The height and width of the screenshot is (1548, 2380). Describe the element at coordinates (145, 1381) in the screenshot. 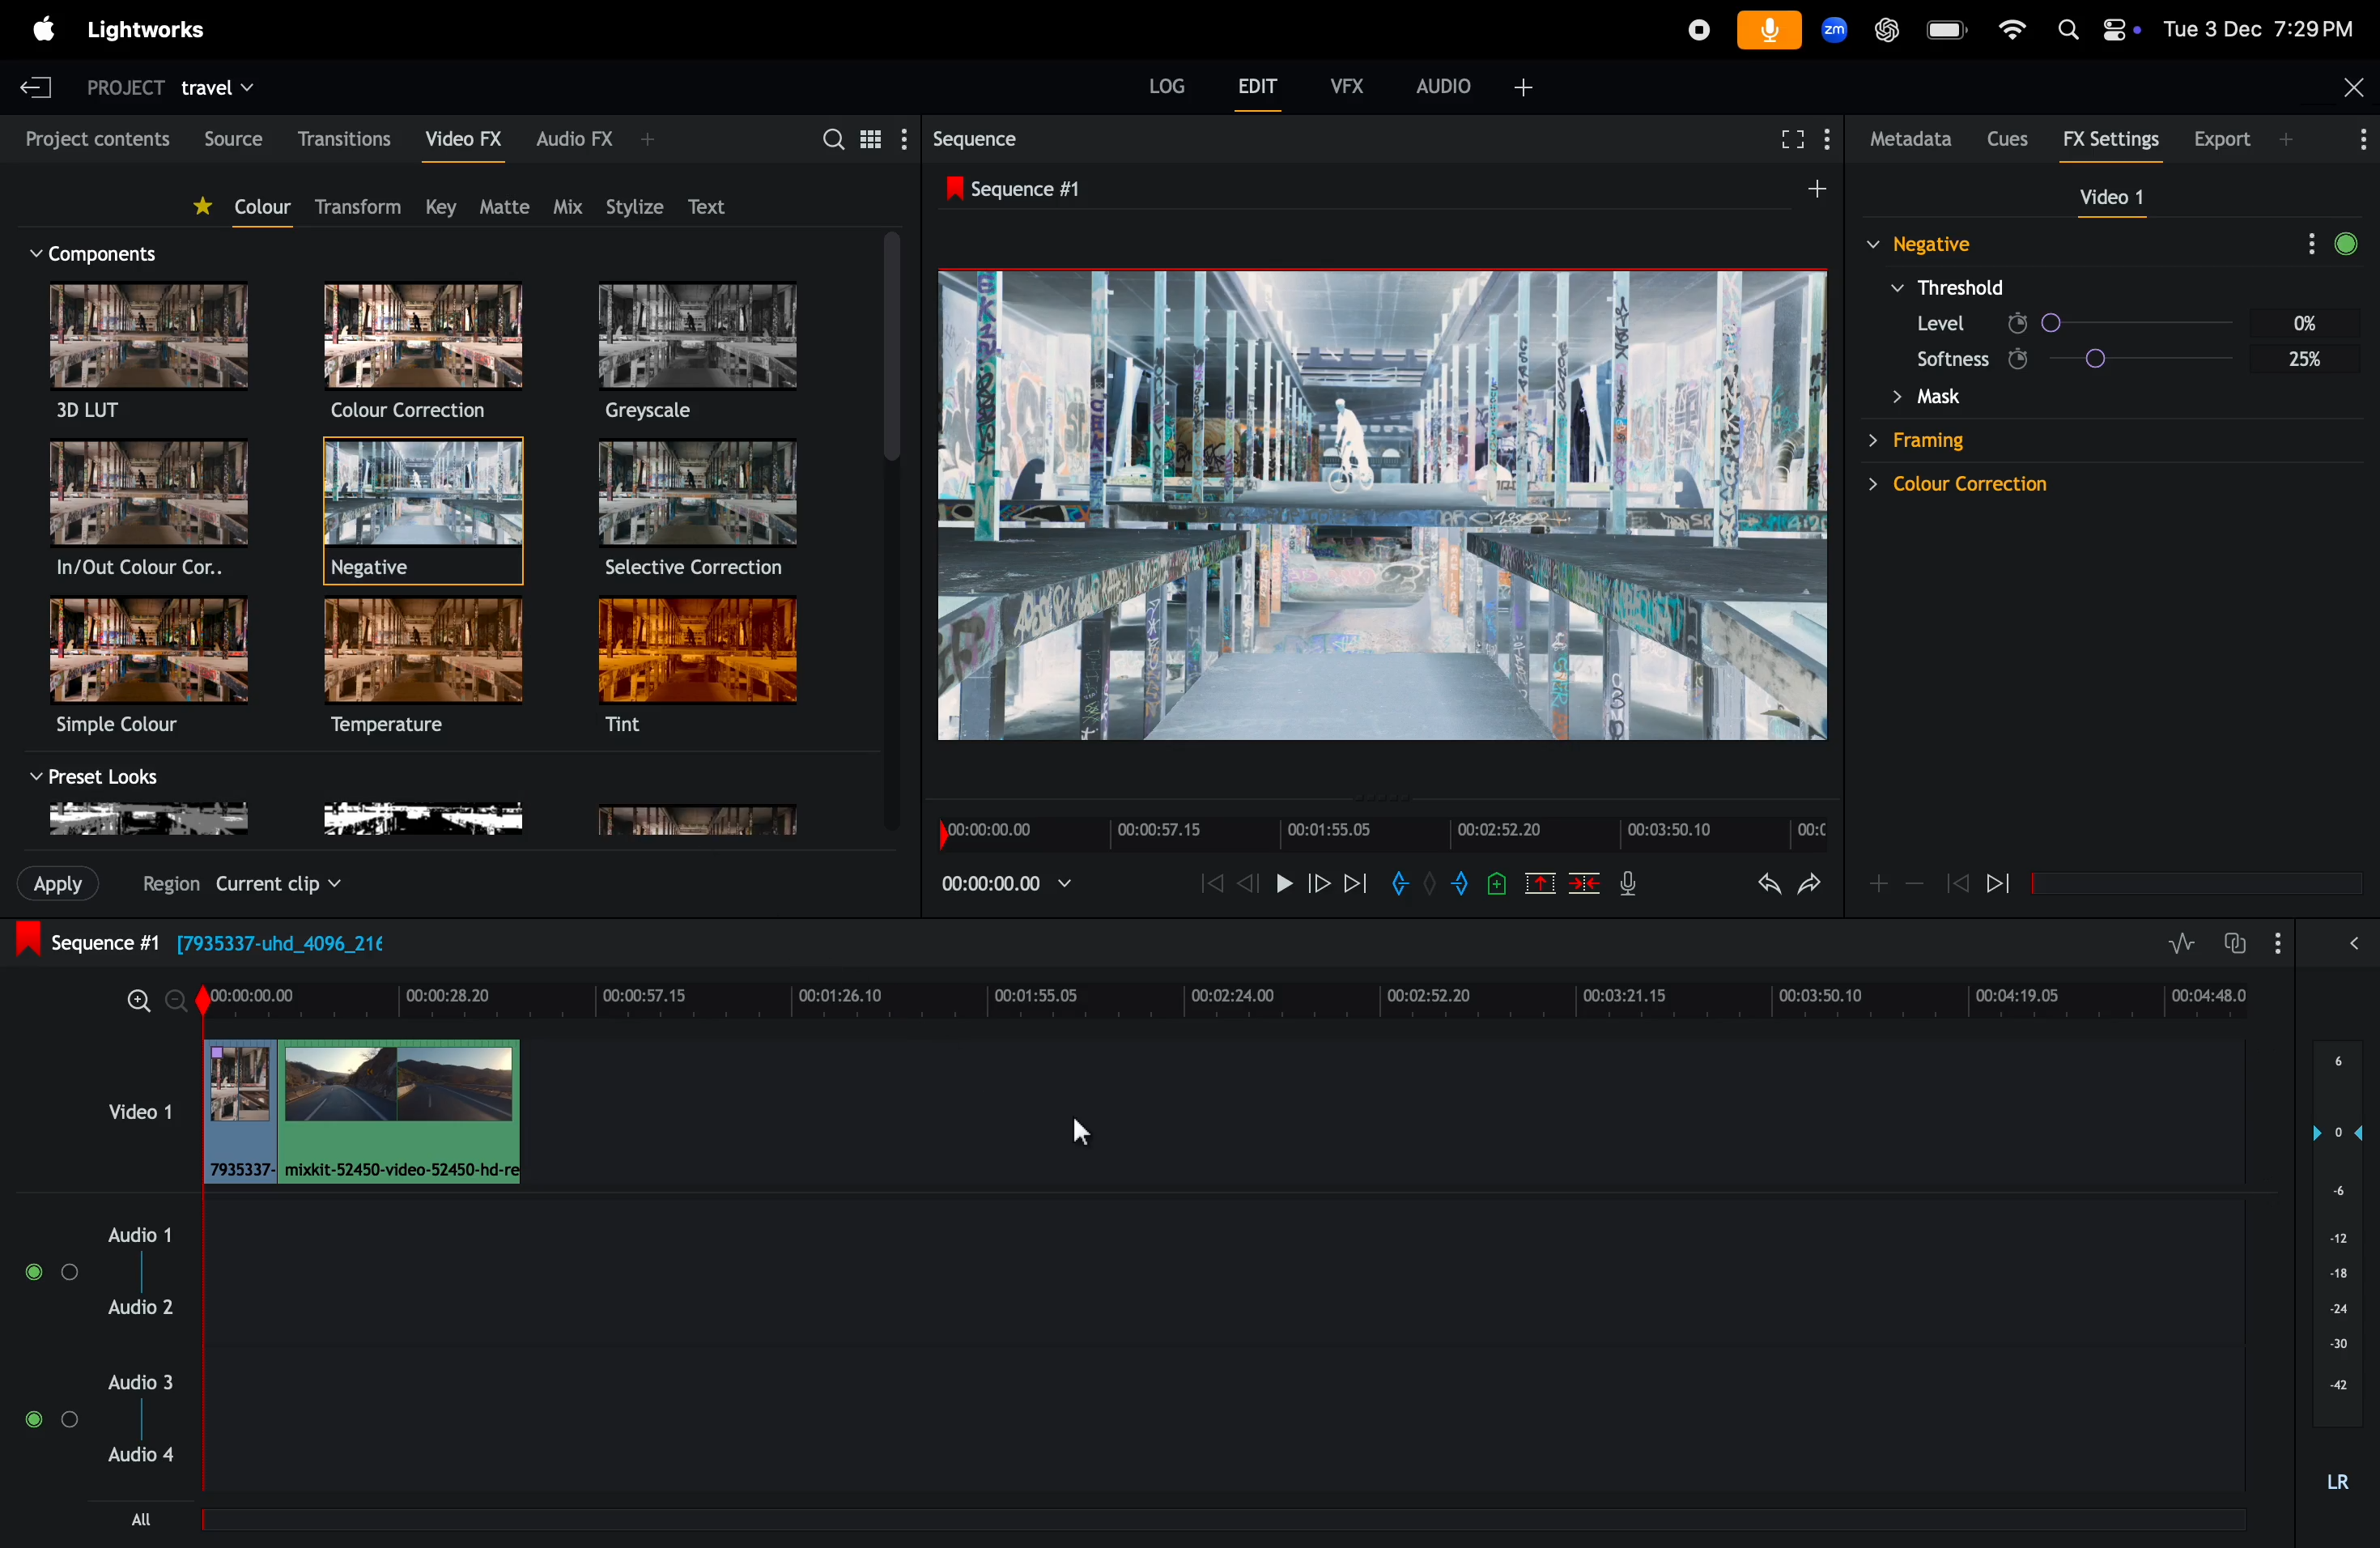

I see `audio 3` at that location.